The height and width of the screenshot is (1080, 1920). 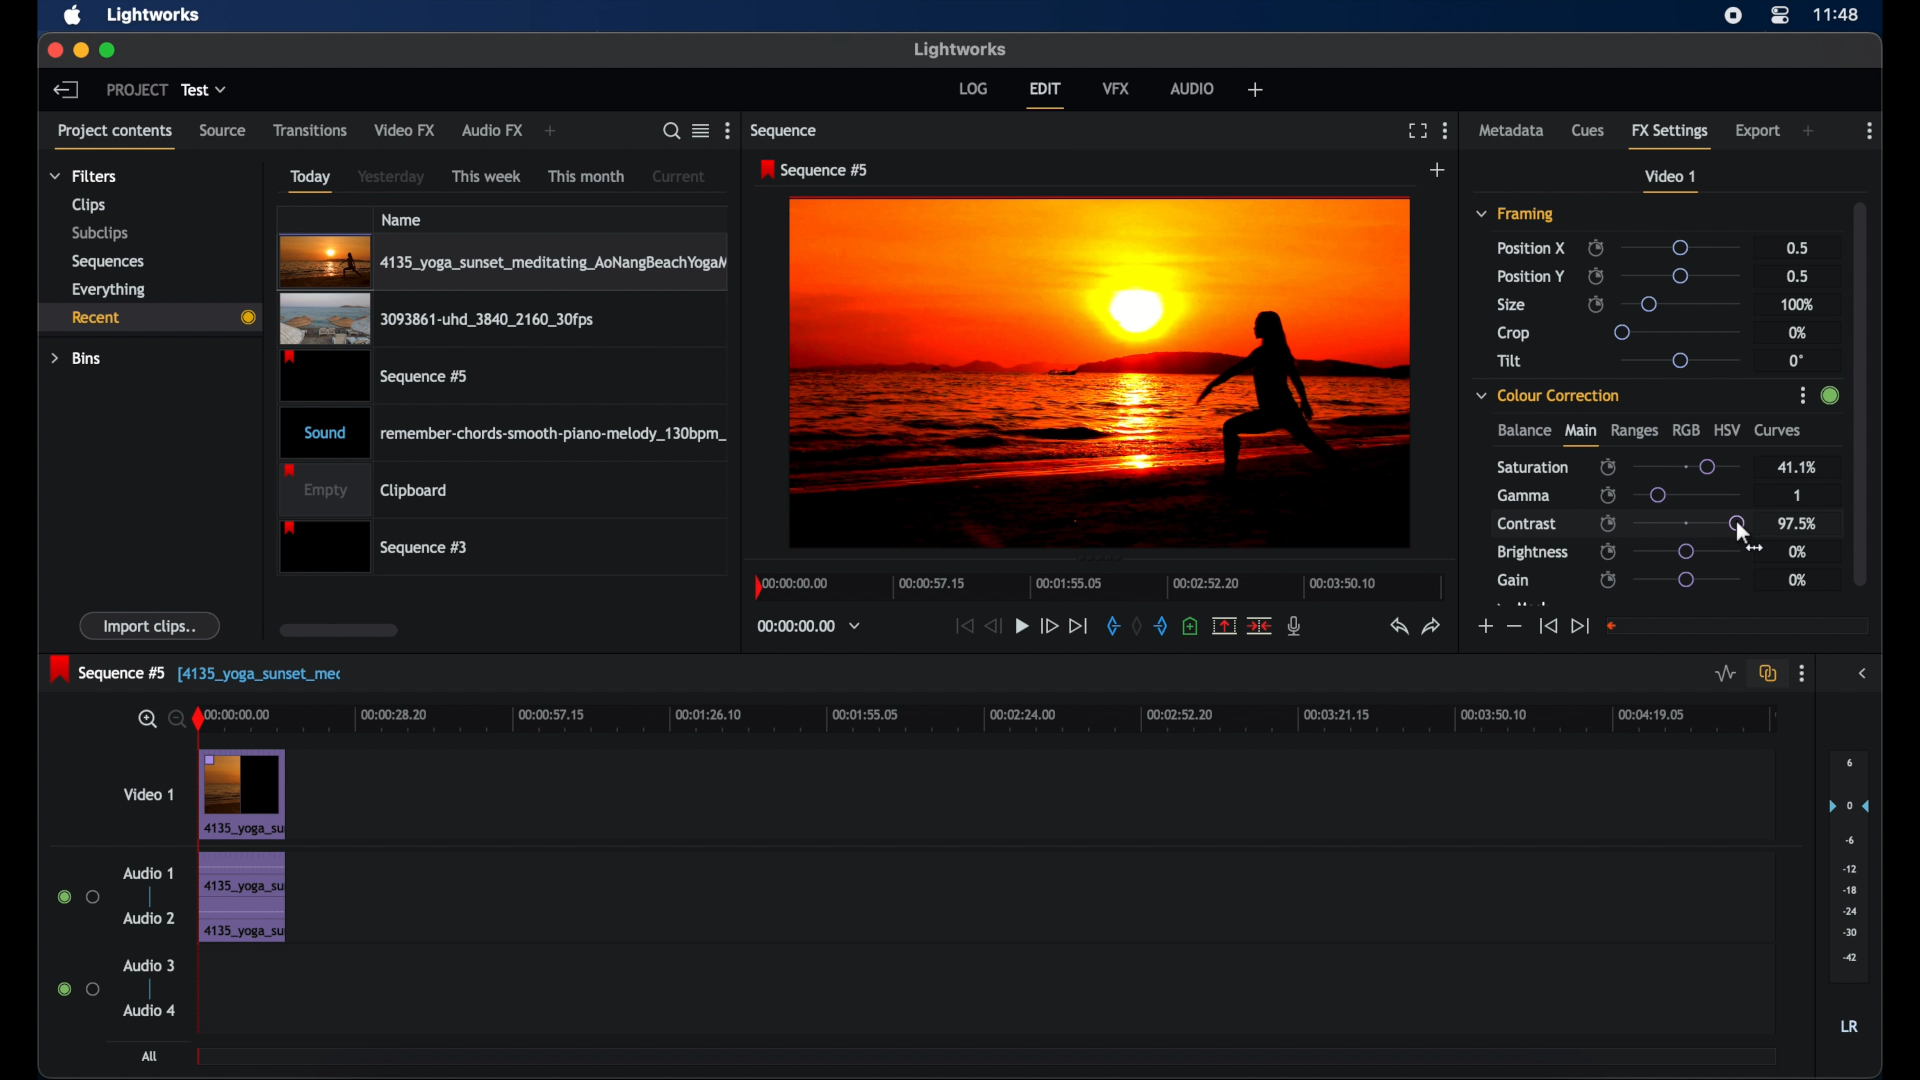 I want to click on metadata, so click(x=1512, y=131).